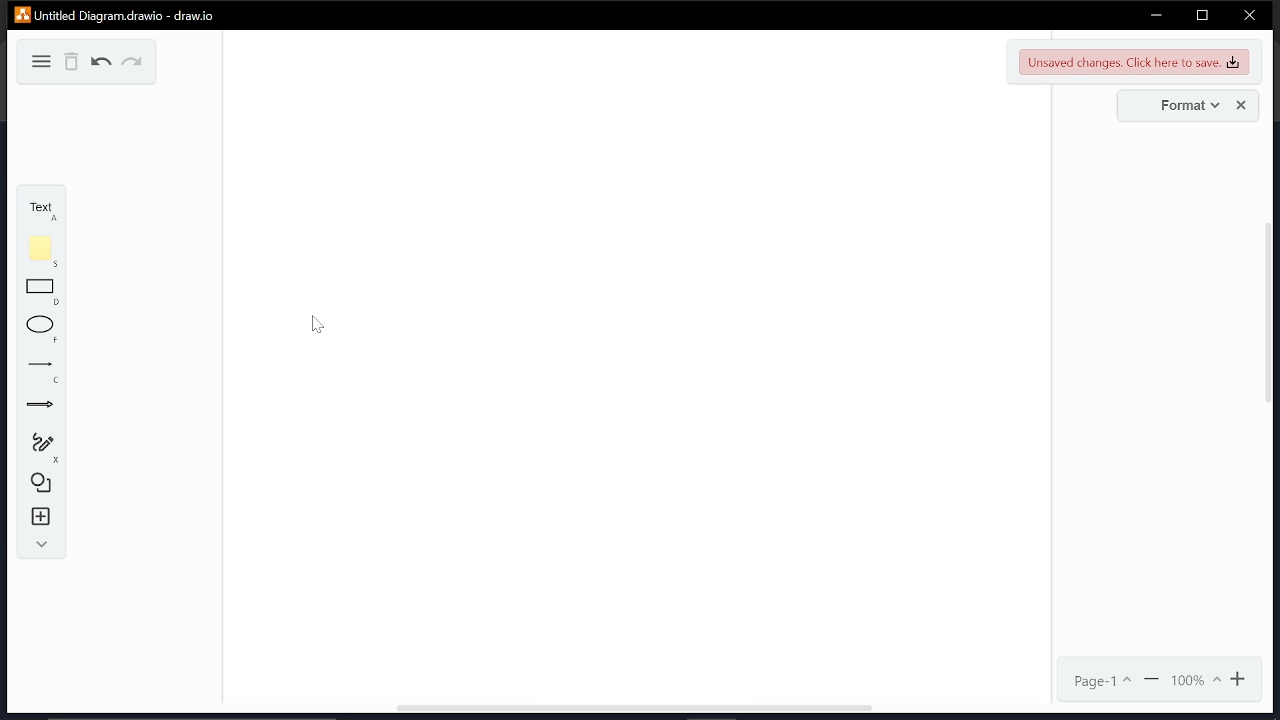 The height and width of the screenshot is (720, 1280). I want to click on collapse, so click(39, 545).